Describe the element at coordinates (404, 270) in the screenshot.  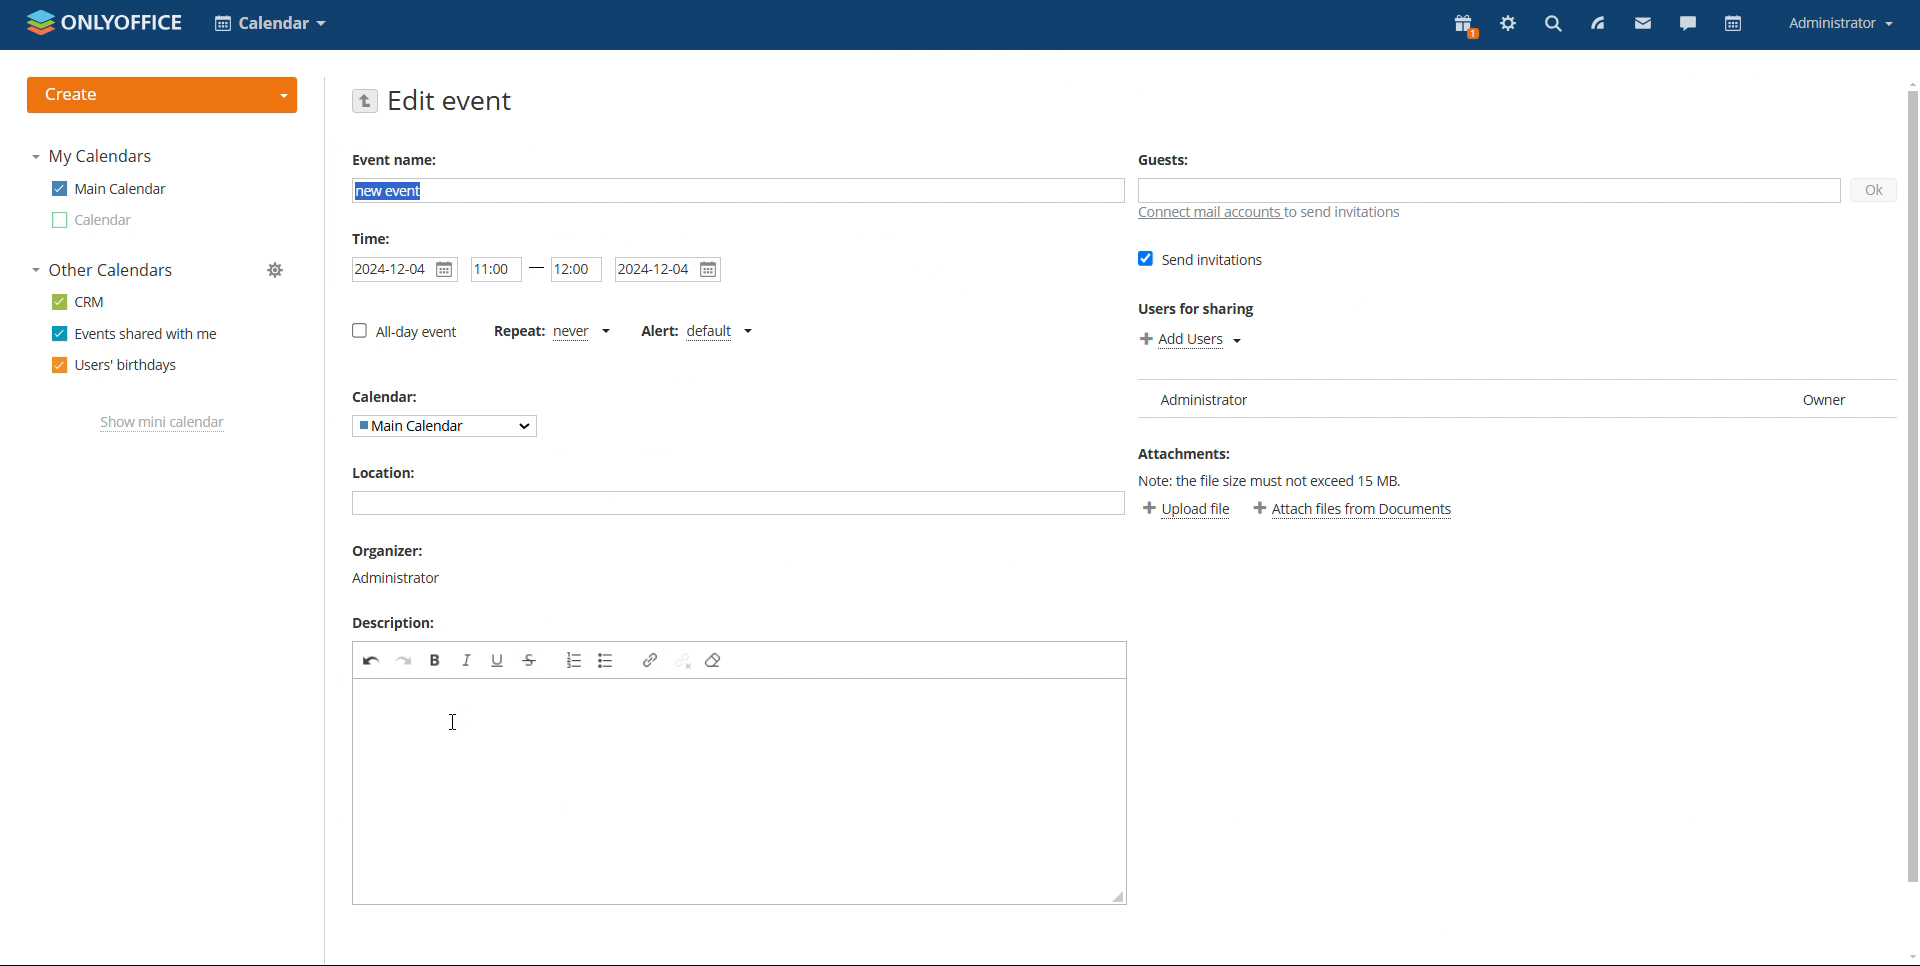
I see `start date` at that location.